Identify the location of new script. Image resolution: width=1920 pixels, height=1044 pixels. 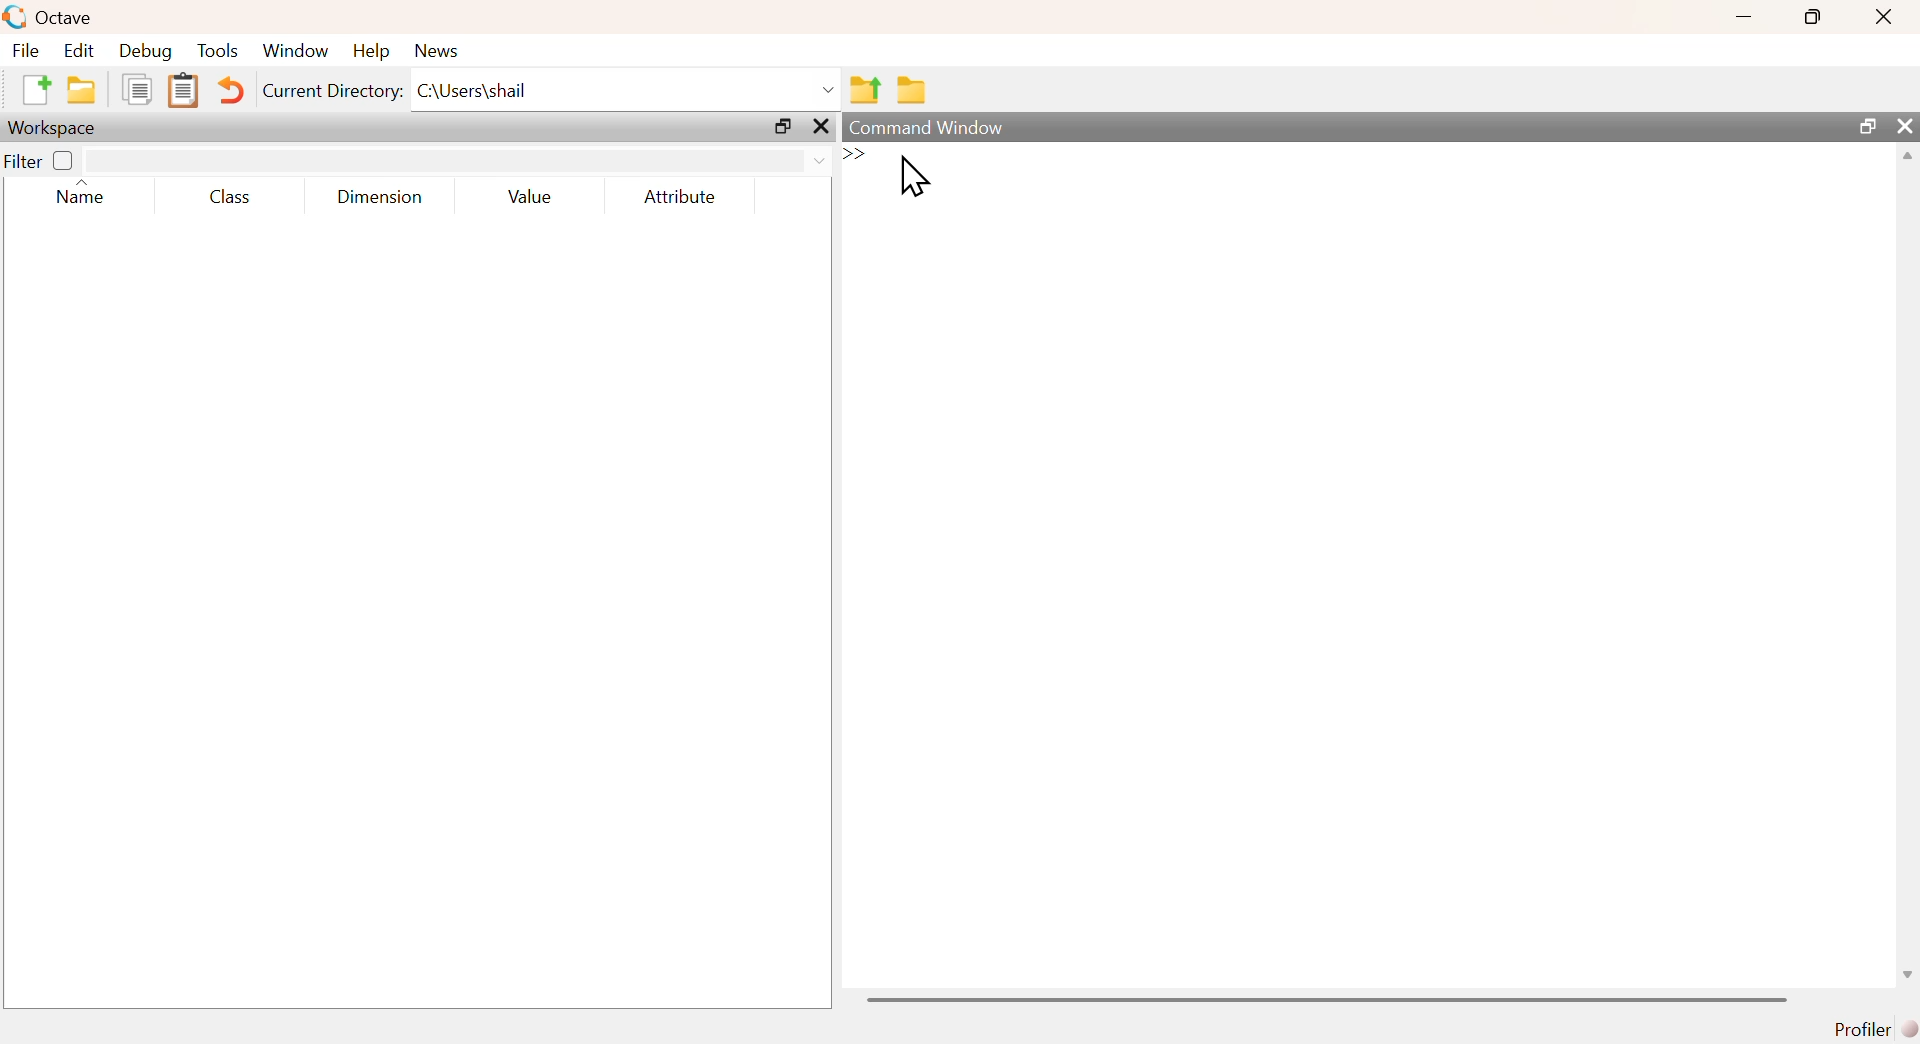
(33, 88).